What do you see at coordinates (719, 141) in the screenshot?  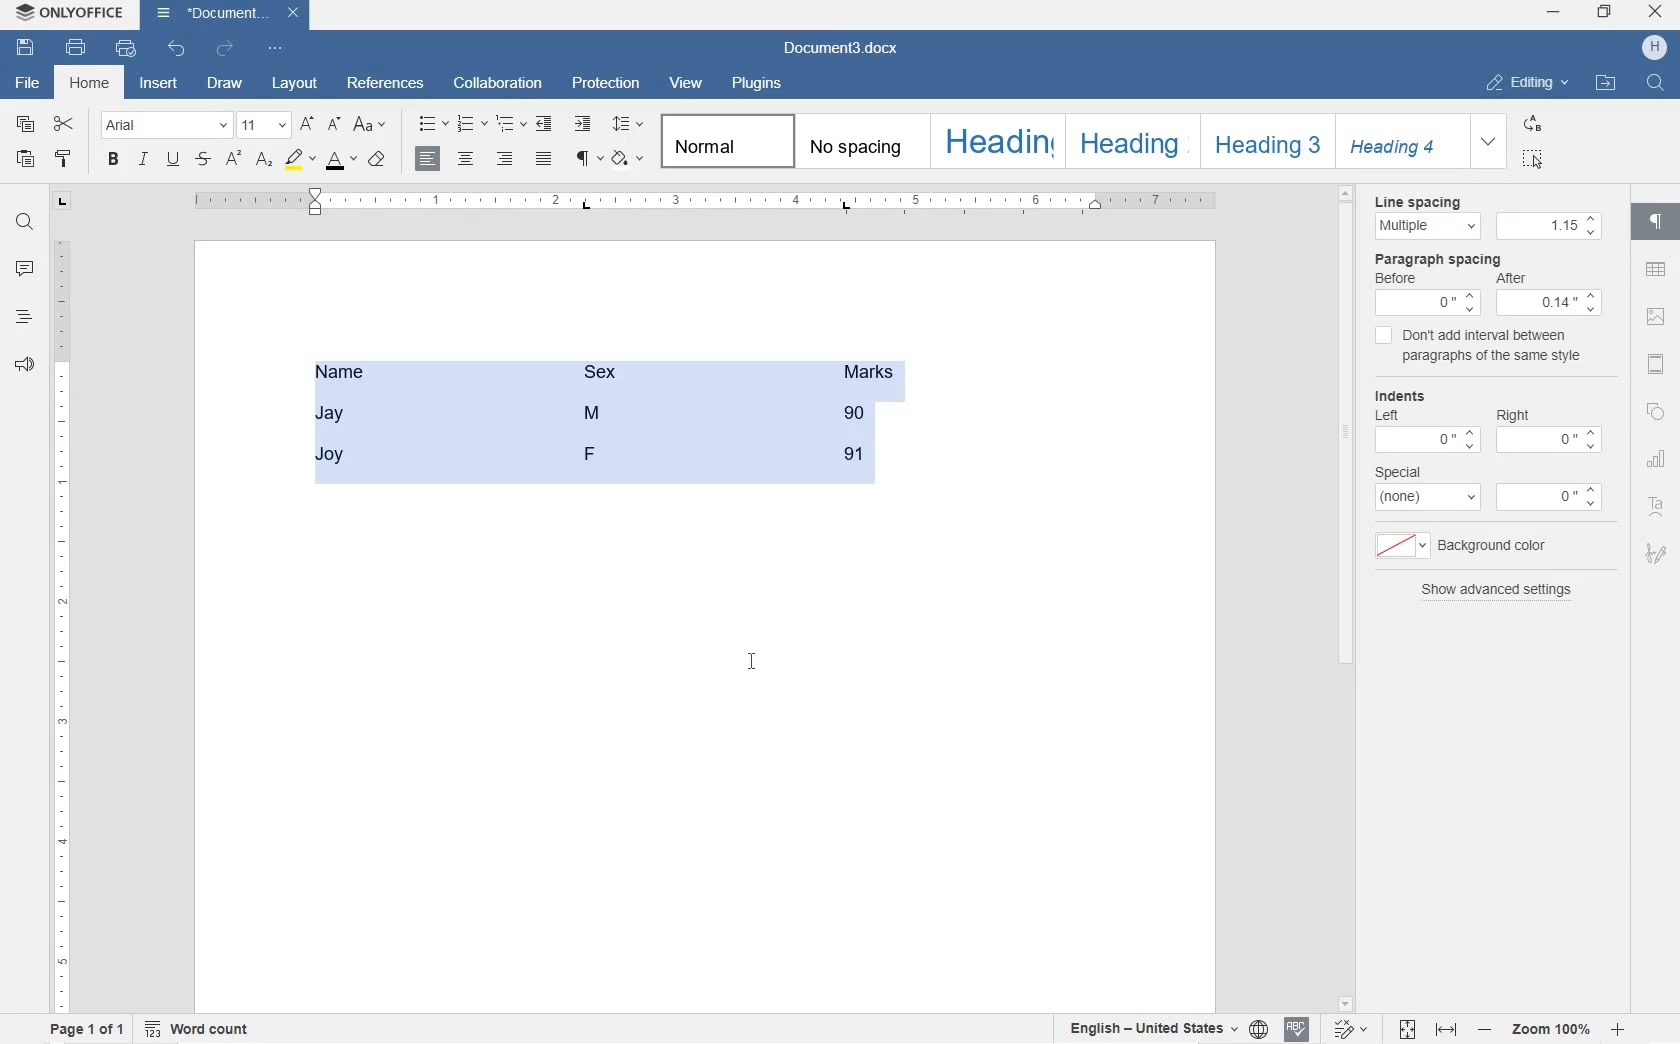 I see `NORMAL` at bounding box center [719, 141].